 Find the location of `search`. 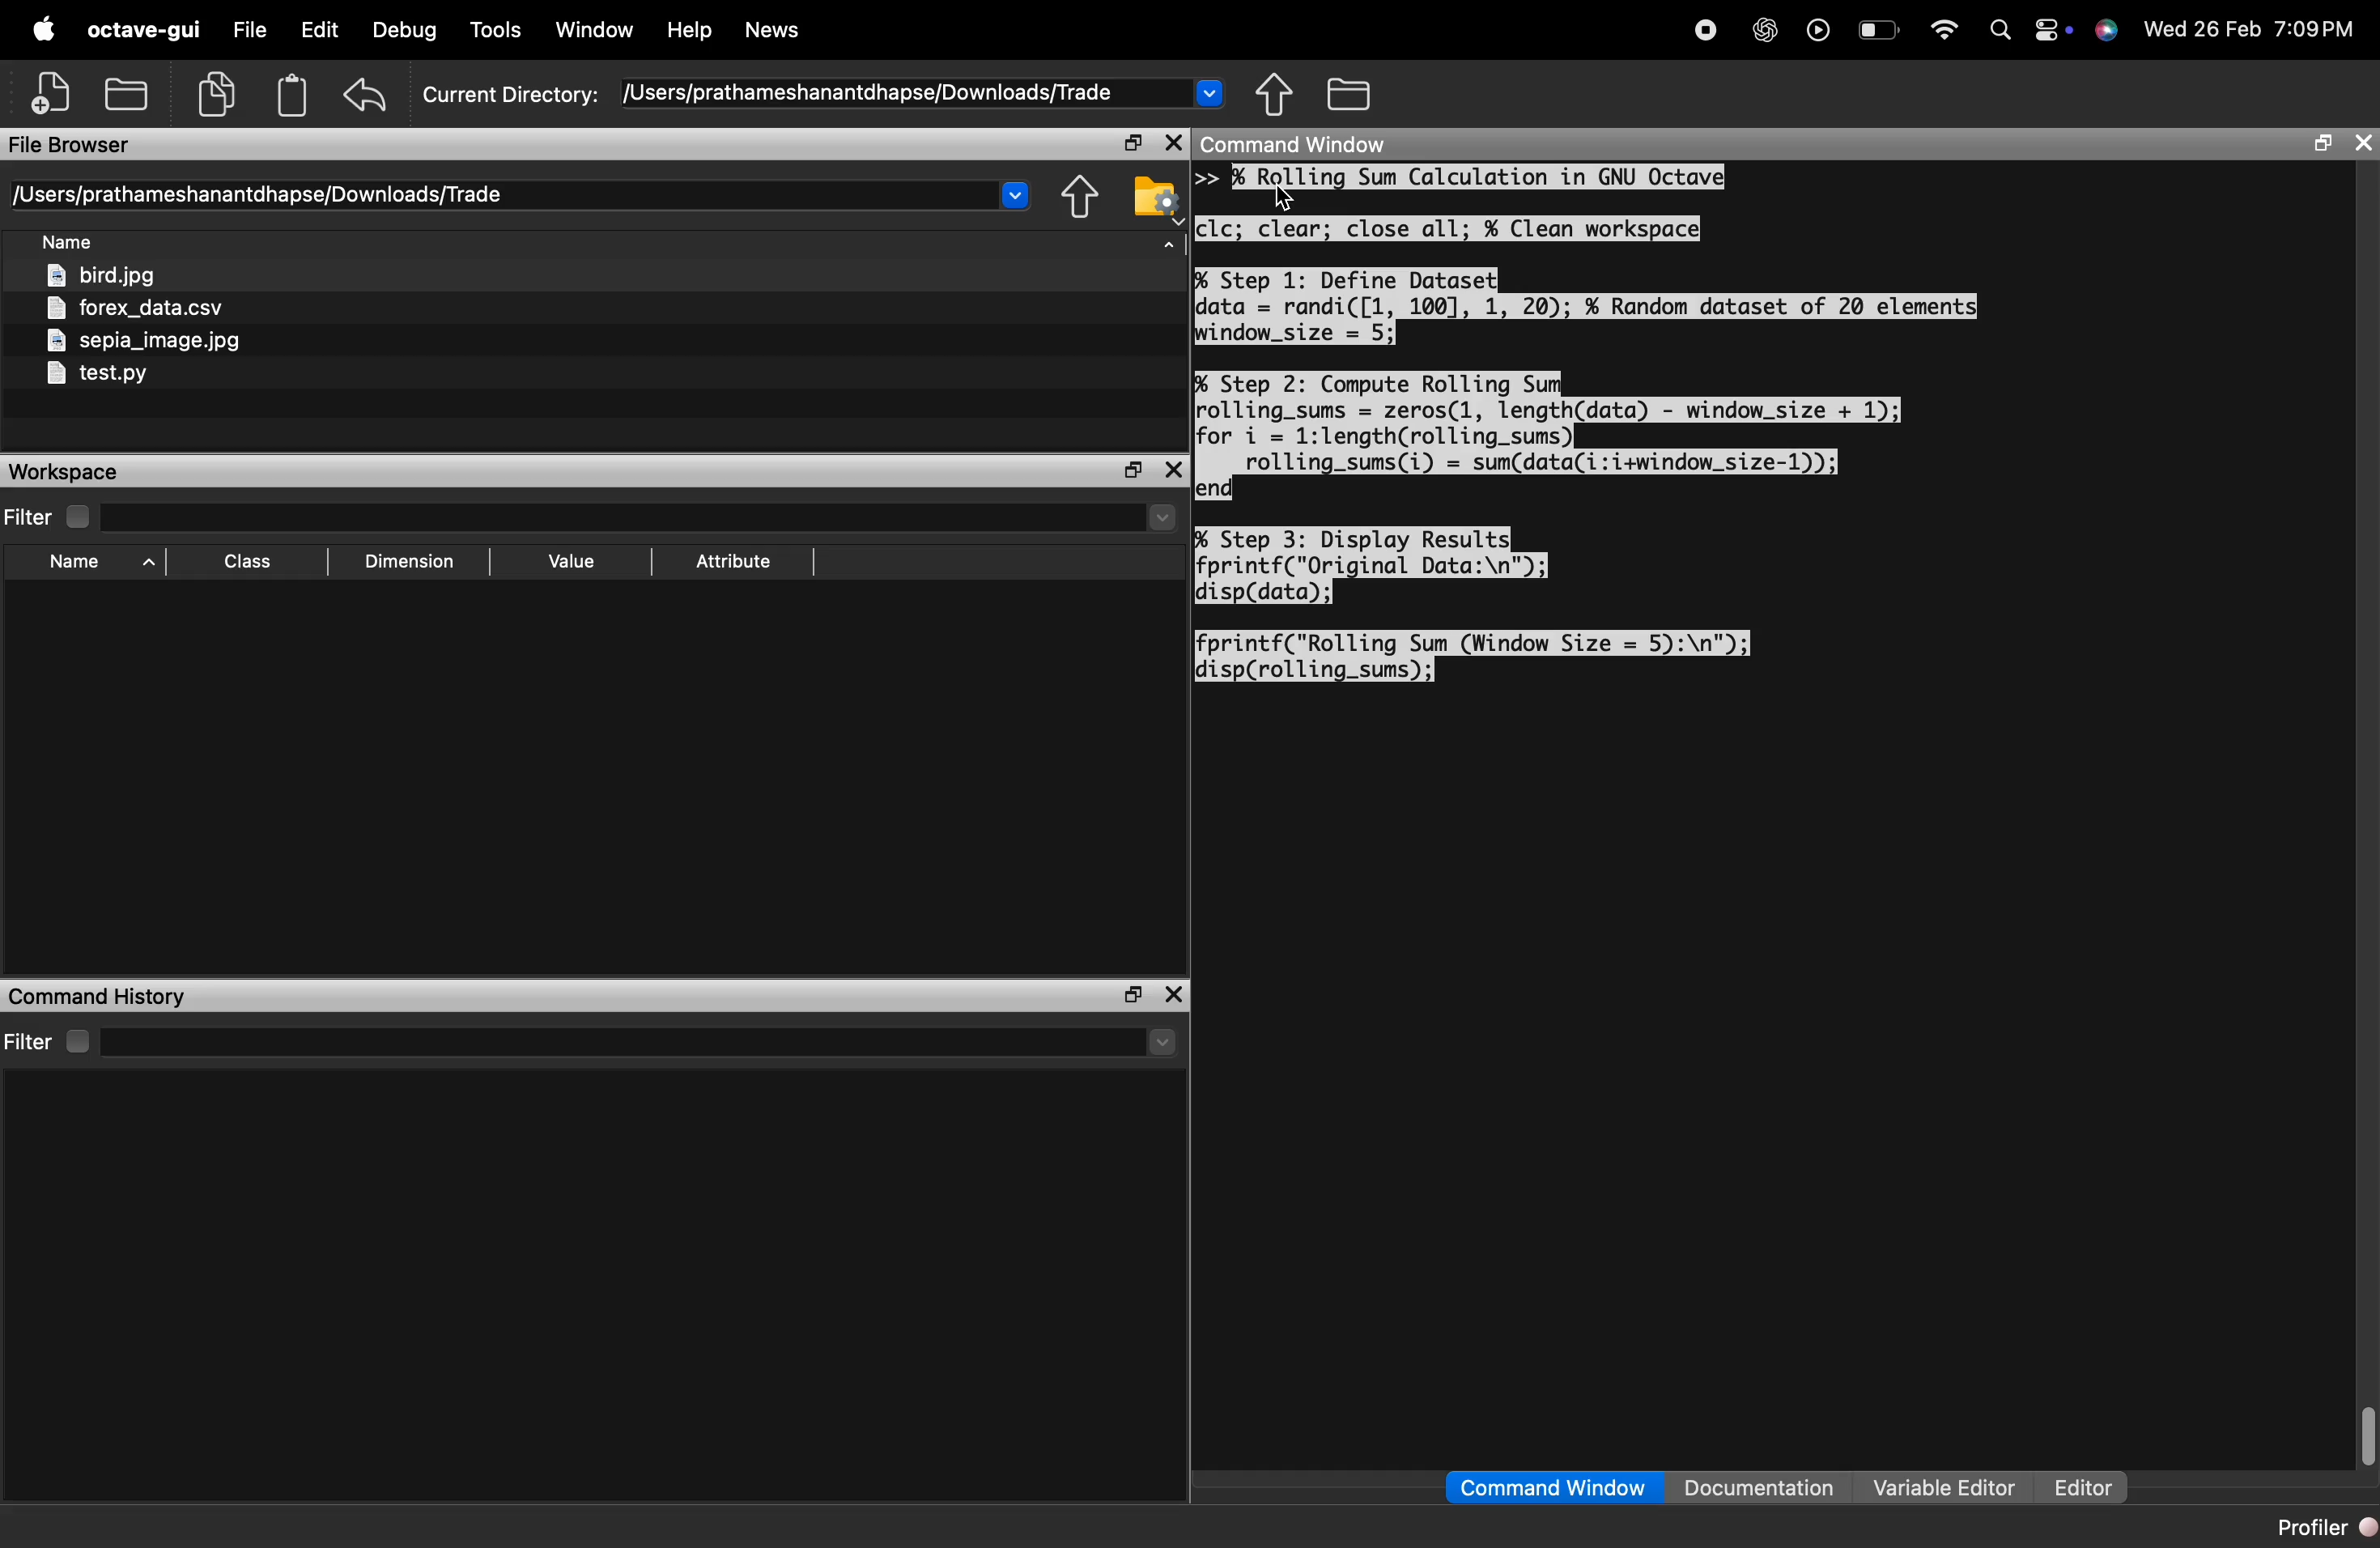

search is located at coordinates (2002, 32).